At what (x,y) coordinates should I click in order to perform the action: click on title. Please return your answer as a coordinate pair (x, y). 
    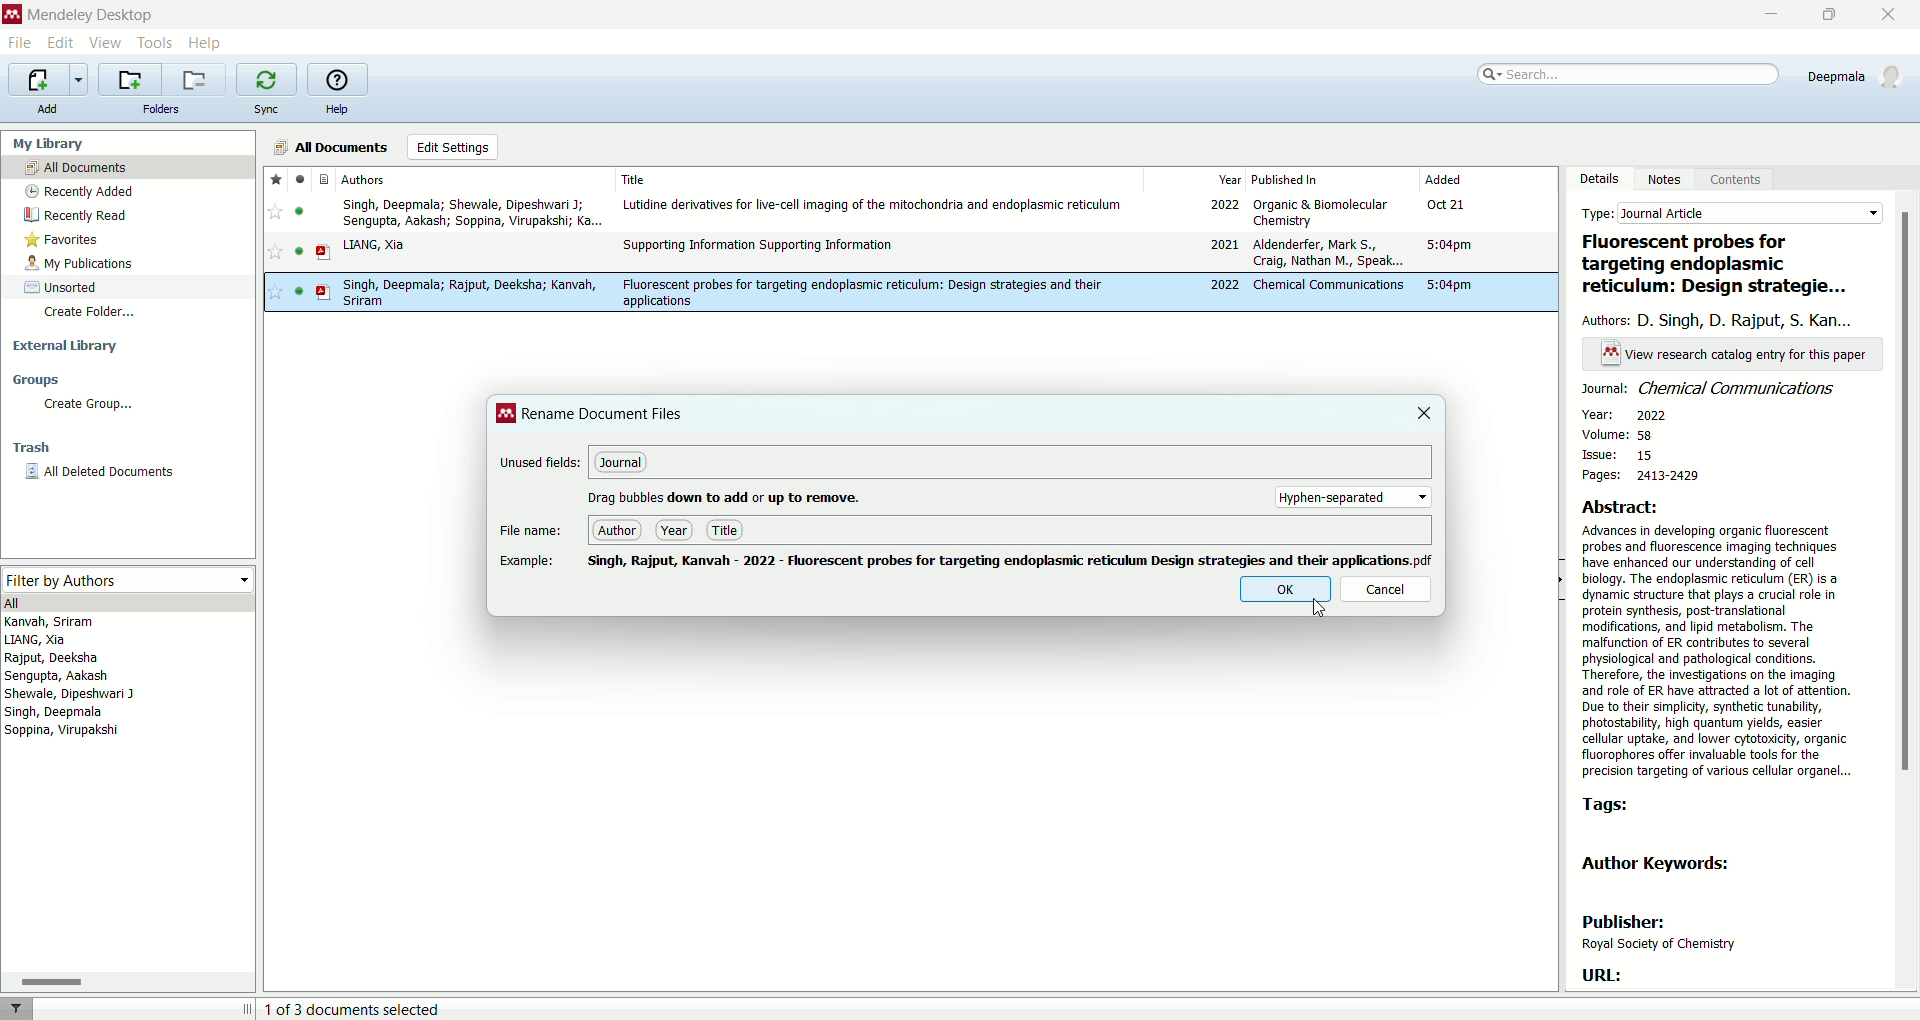
    Looking at the image, I should click on (873, 176).